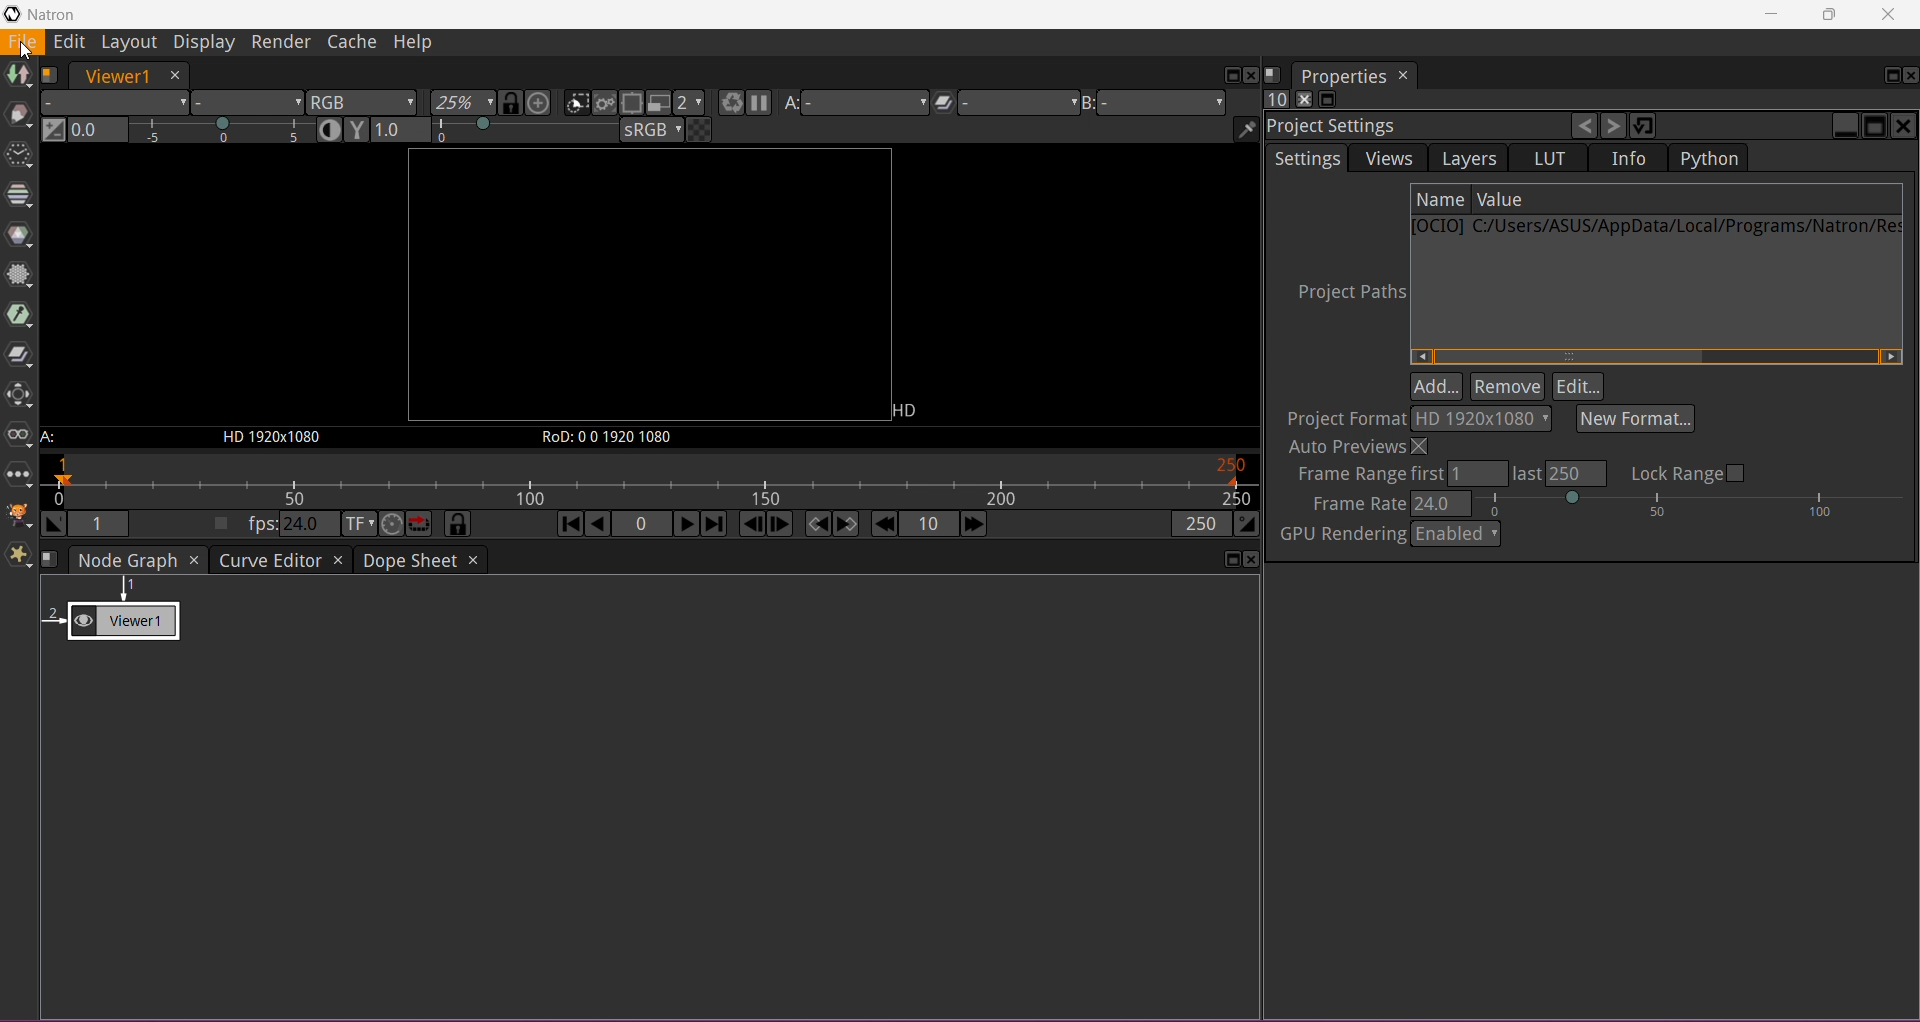 The height and width of the screenshot is (1022, 1920). I want to click on Next Frame, so click(781, 525).